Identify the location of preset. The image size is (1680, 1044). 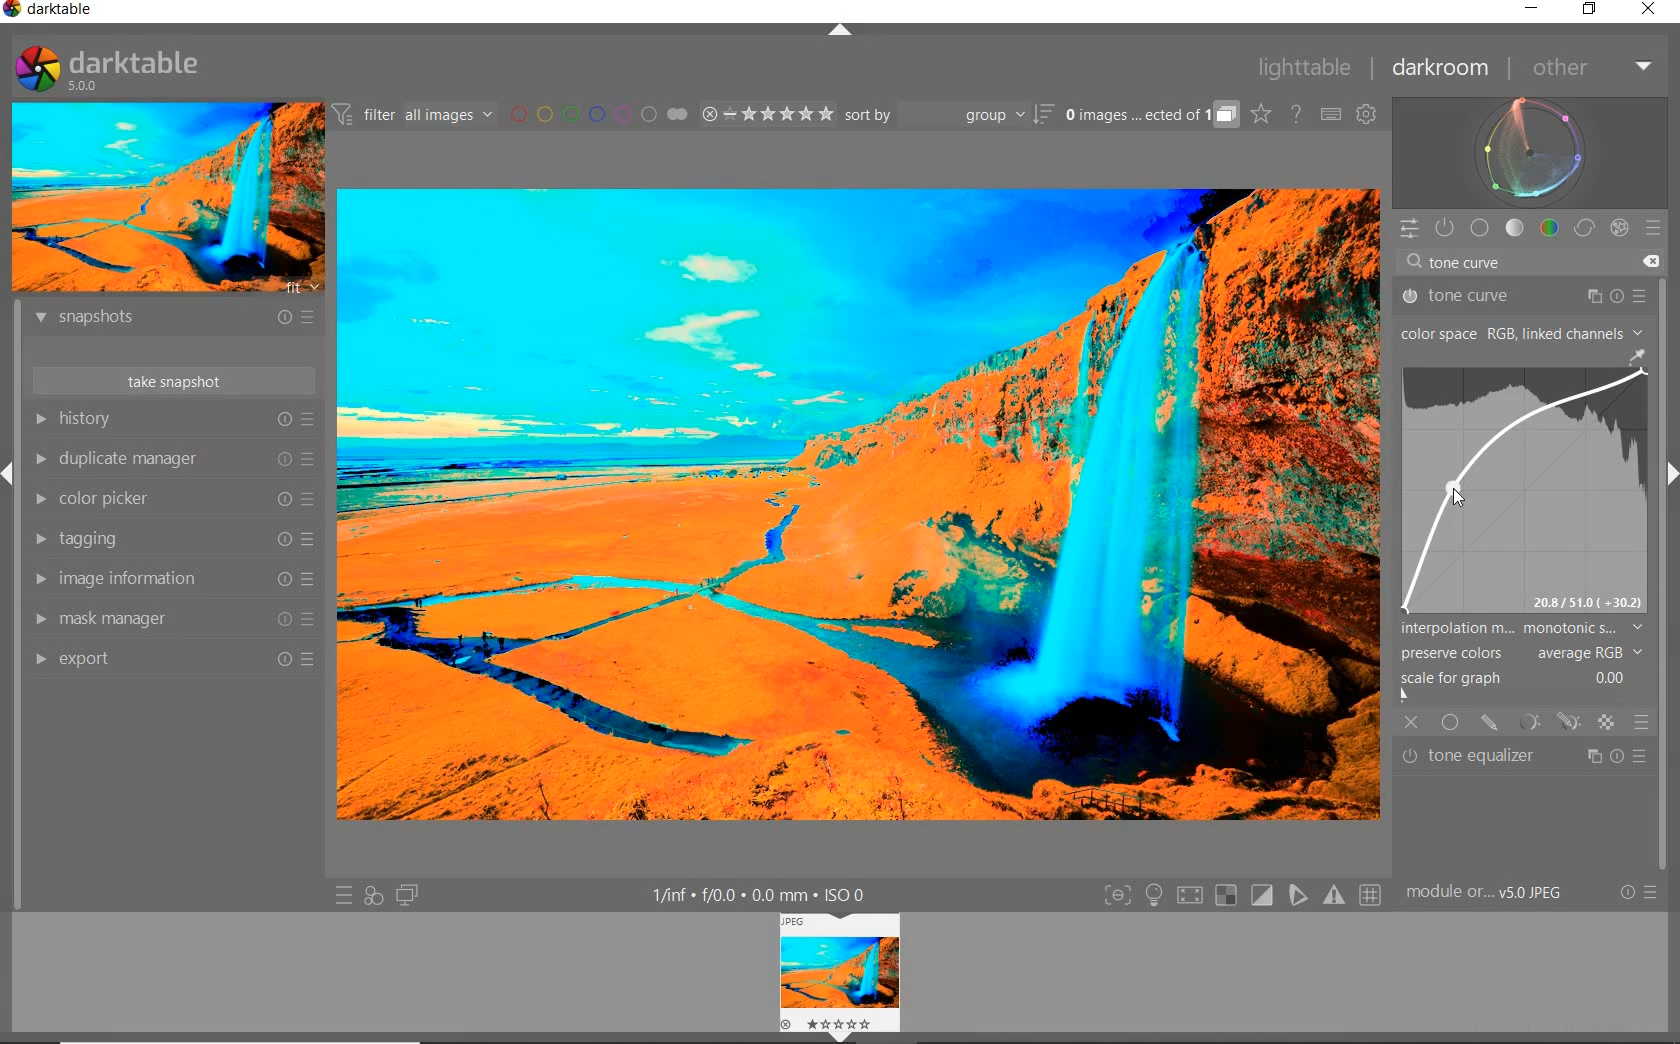
(1655, 225).